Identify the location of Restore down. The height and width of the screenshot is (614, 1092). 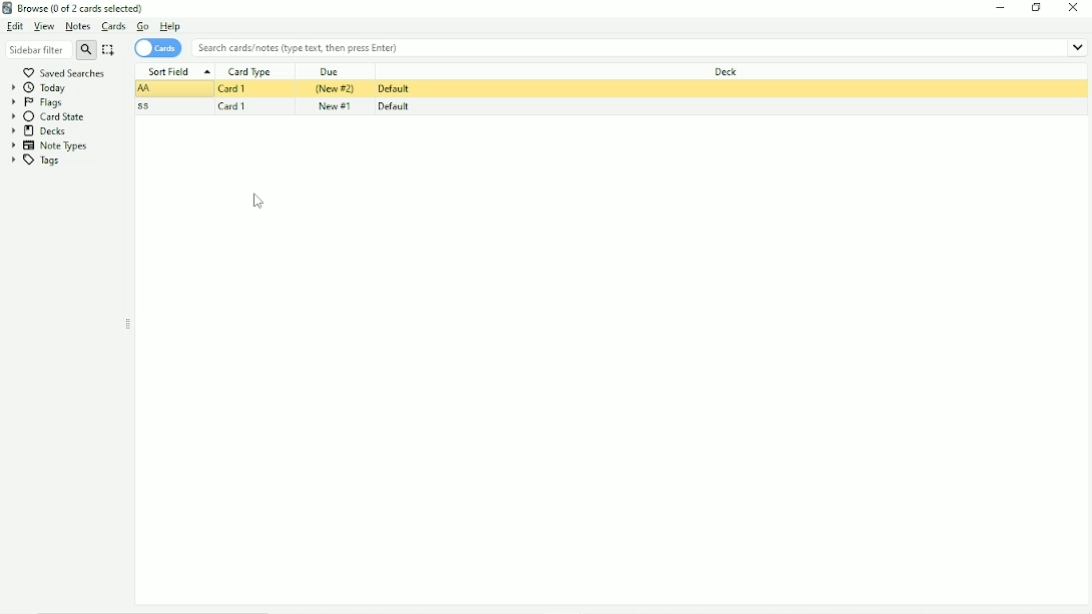
(1037, 8).